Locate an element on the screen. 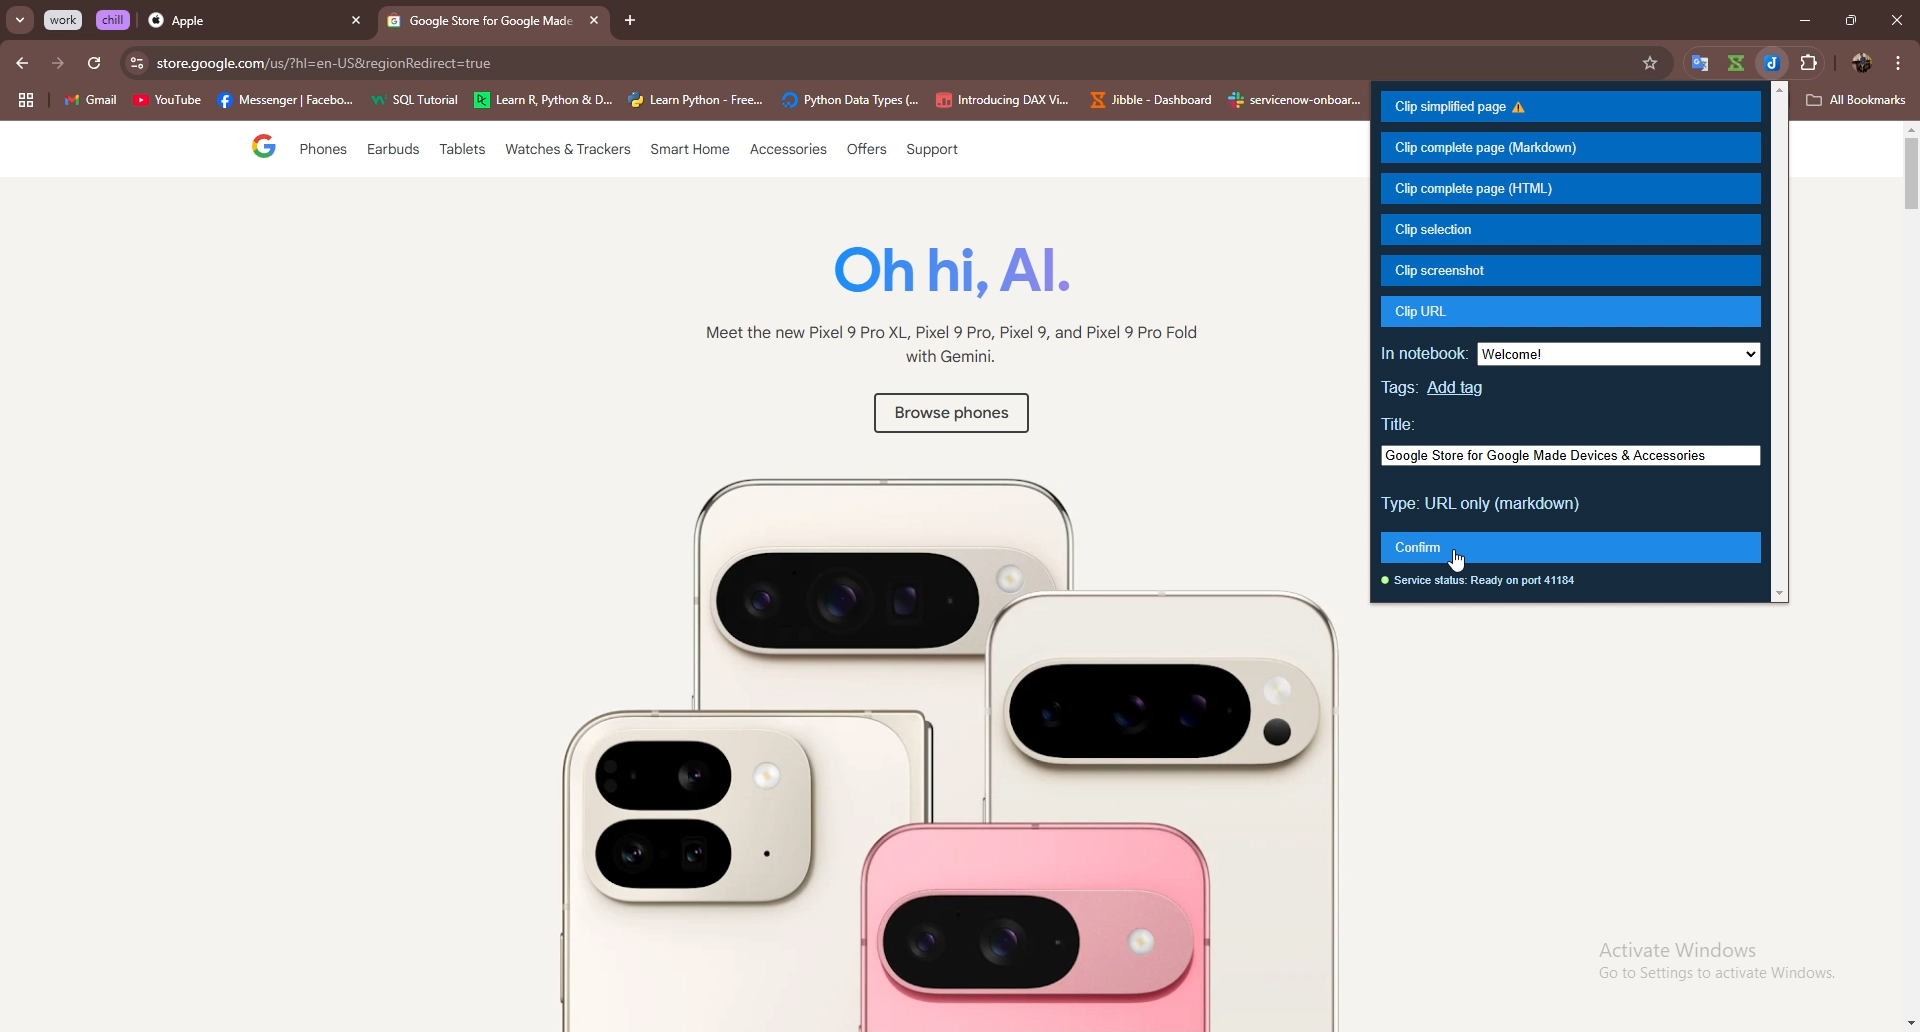 This screenshot has height=1032, width=1920. work is located at coordinates (65, 20).